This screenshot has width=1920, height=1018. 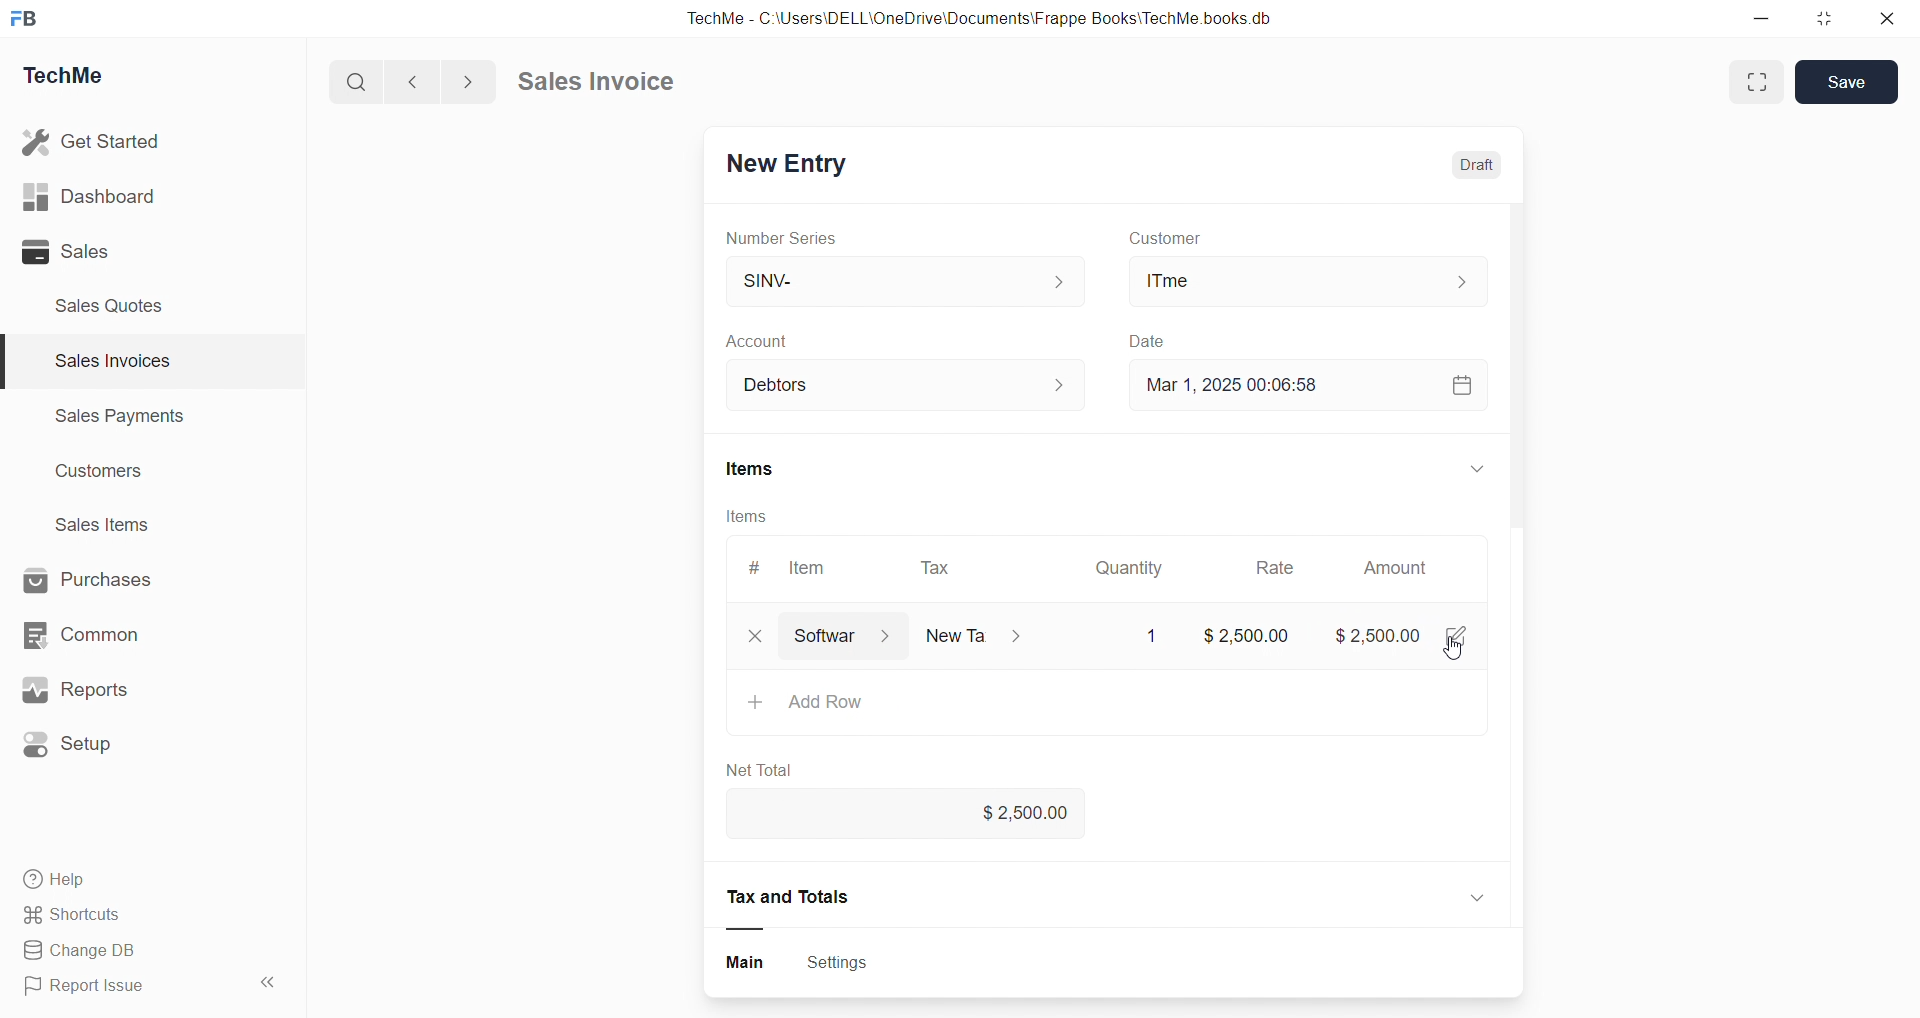 I want to click on ws Reports, so click(x=94, y=690).